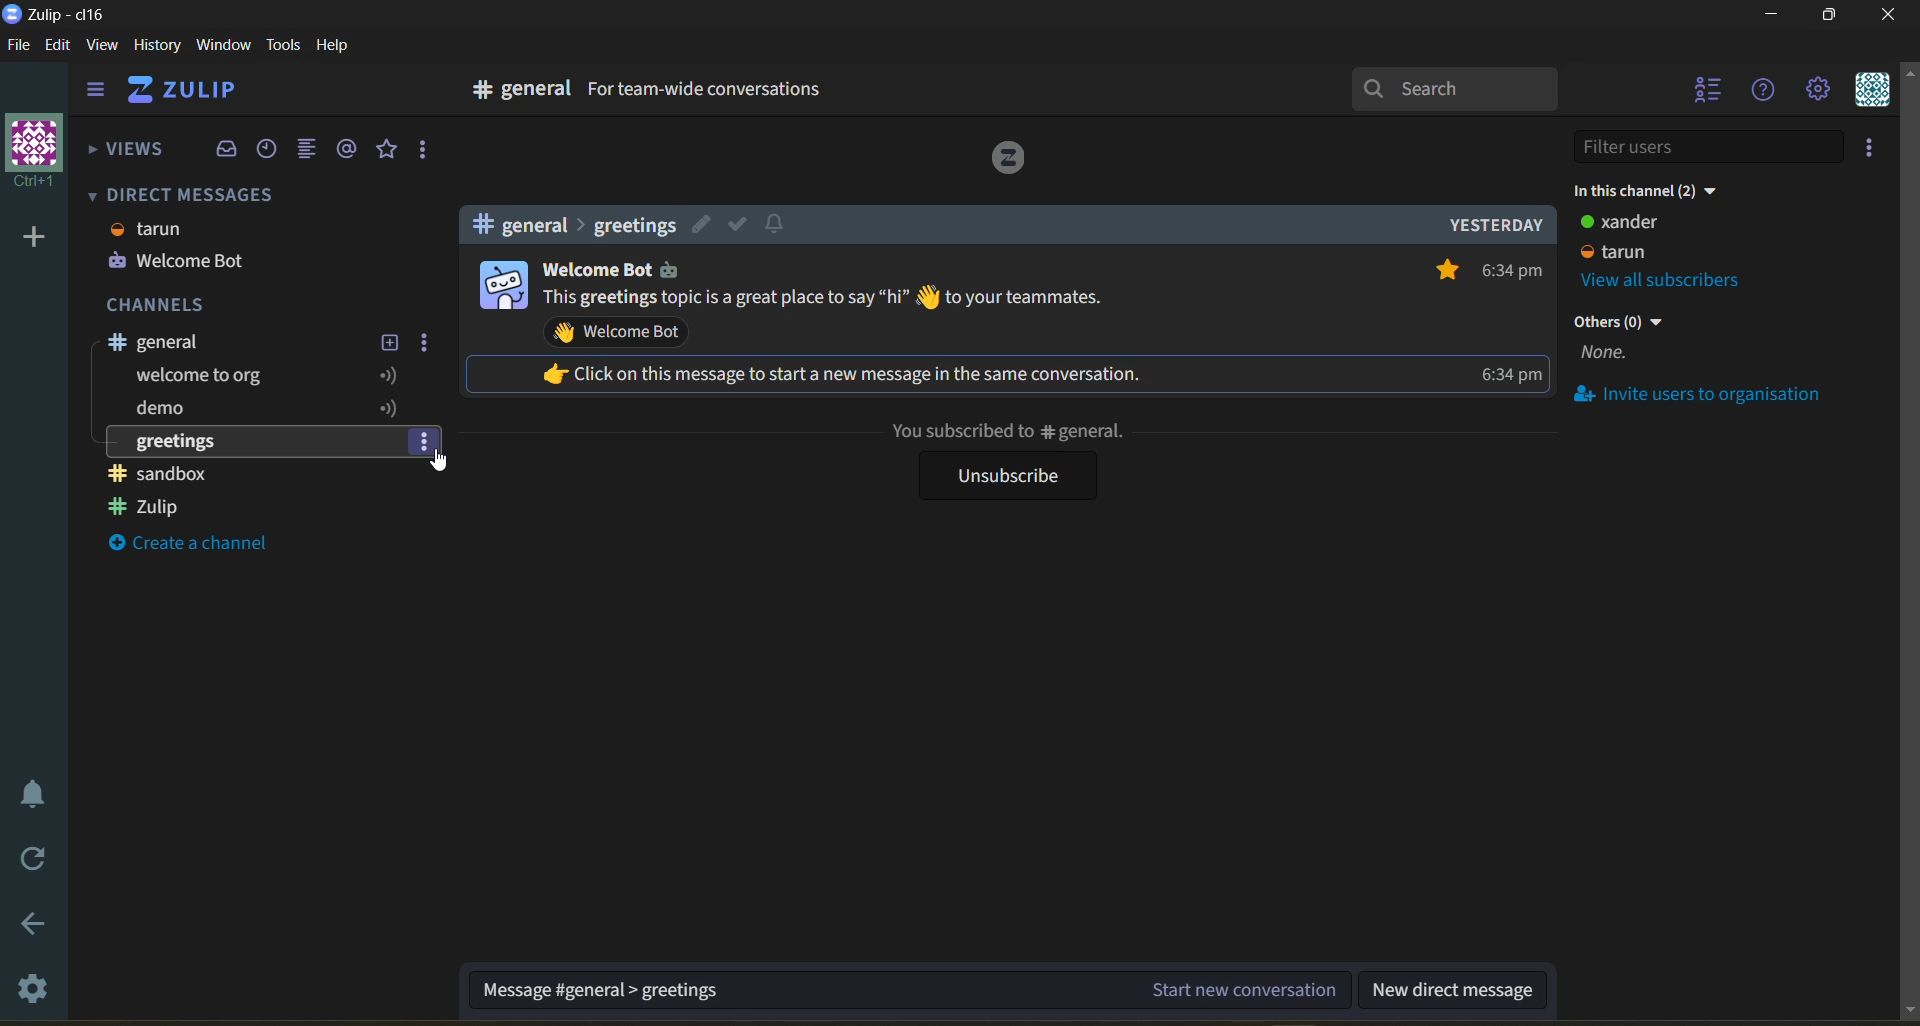 The image size is (1920, 1026). What do you see at coordinates (1877, 147) in the screenshot?
I see `invite users to organisation` at bounding box center [1877, 147].